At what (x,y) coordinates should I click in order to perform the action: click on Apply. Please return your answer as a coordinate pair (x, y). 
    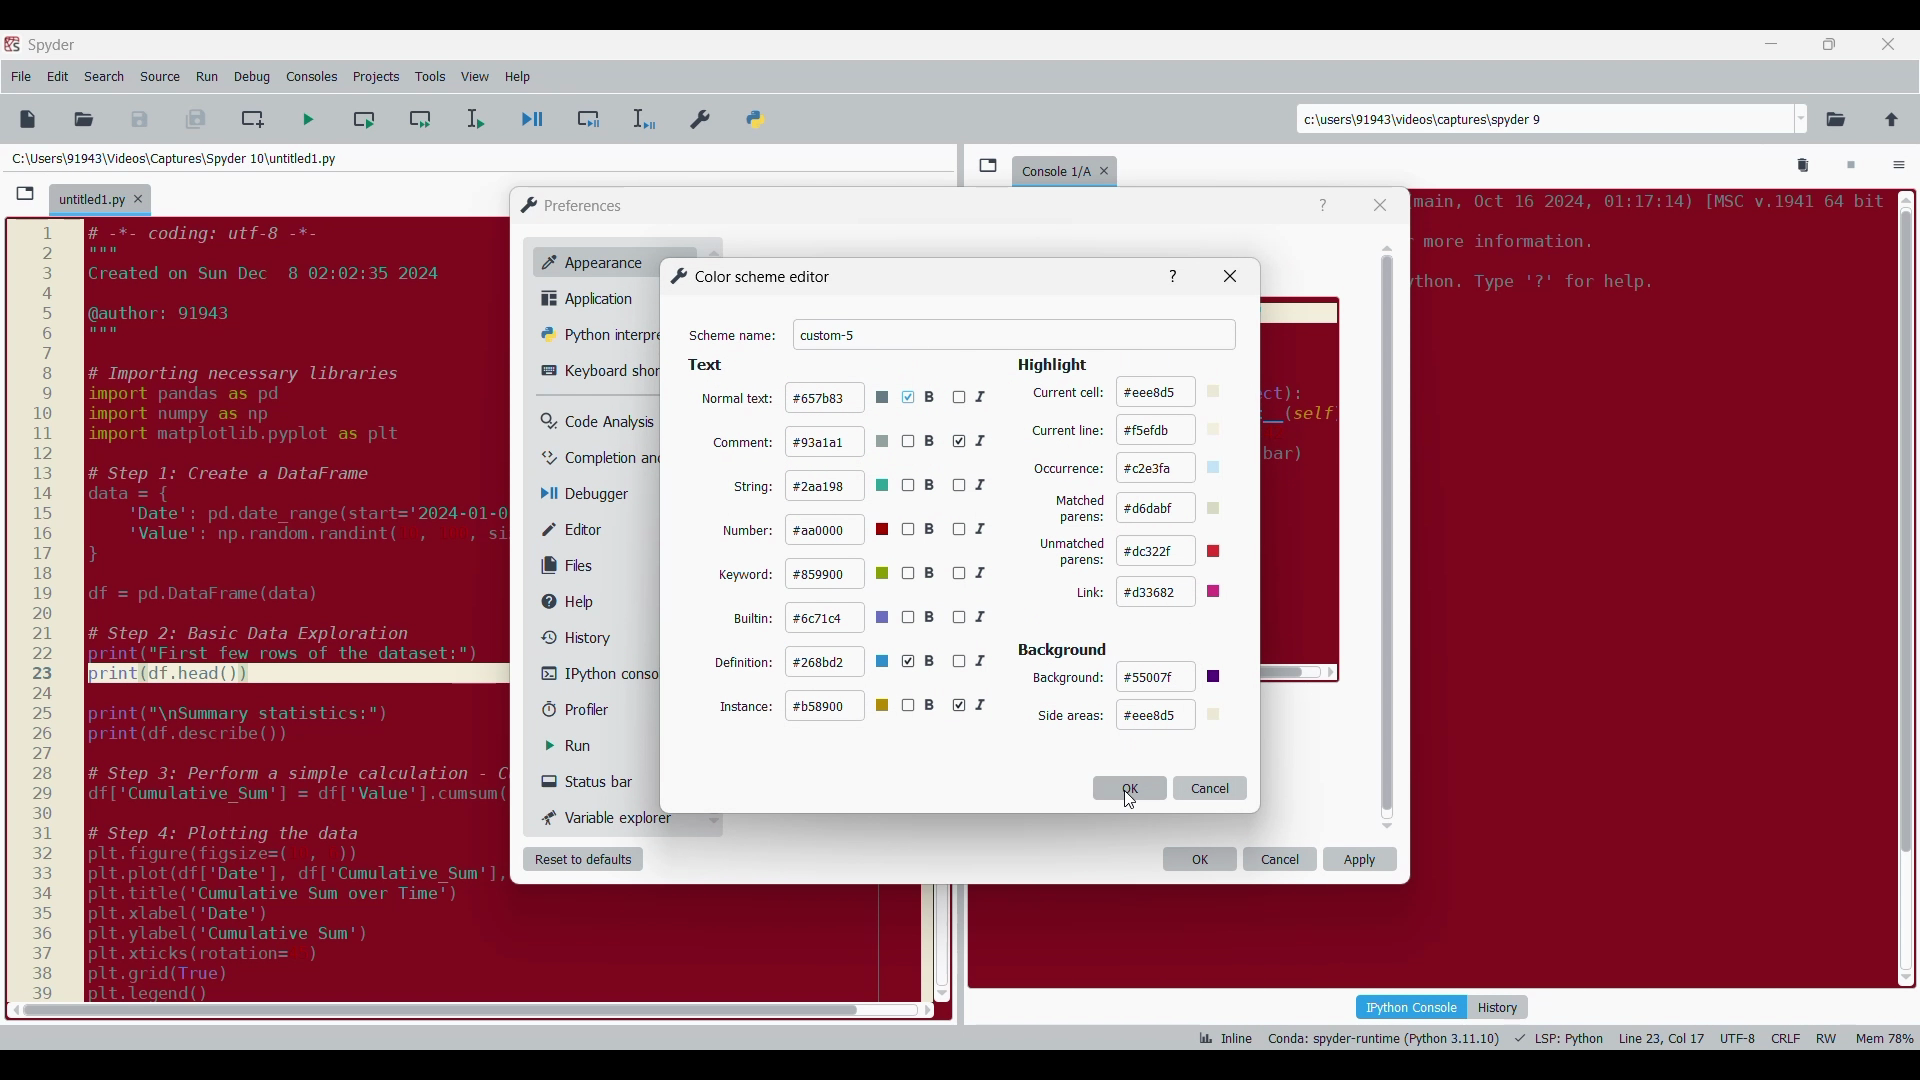
    Looking at the image, I should click on (1360, 859).